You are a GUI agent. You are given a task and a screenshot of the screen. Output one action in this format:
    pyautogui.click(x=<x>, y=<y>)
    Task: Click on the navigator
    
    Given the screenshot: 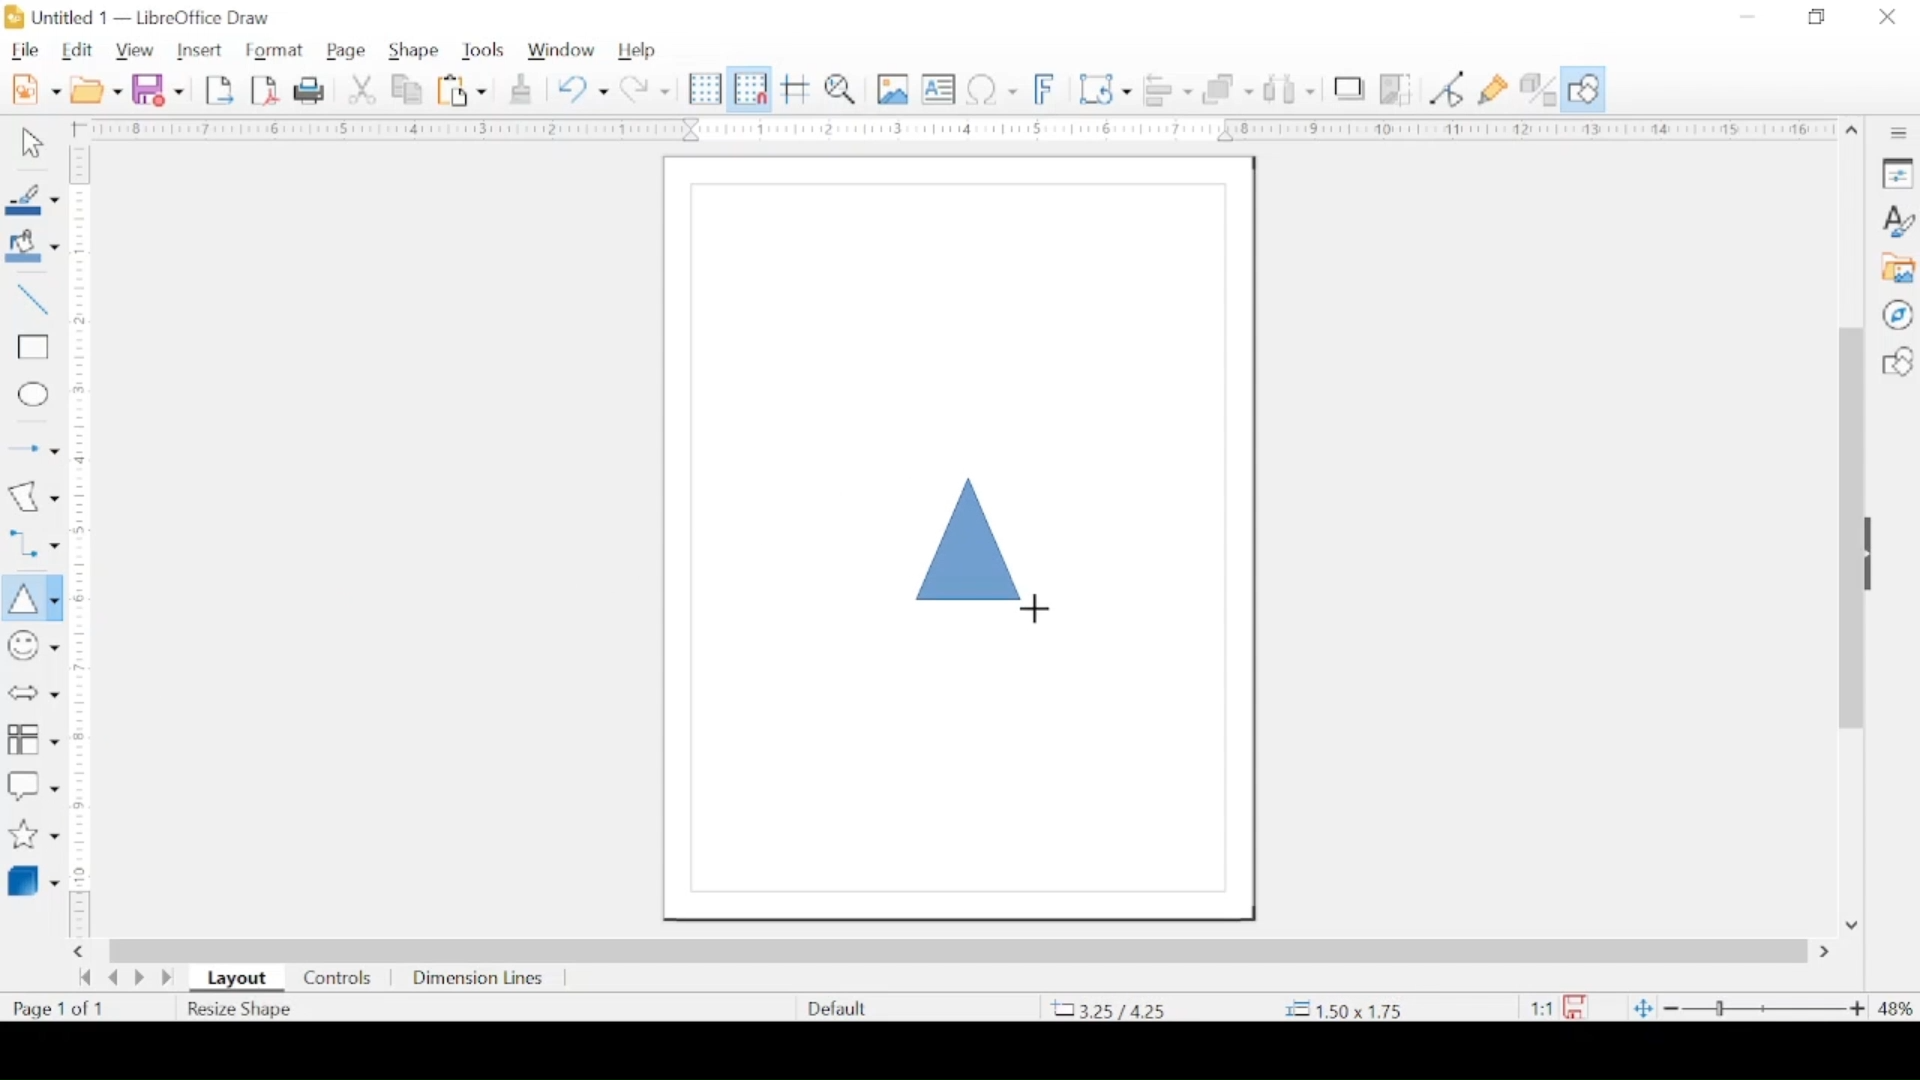 What is the action you would take?
    pyautogui.click(x=1898, y=315)
    